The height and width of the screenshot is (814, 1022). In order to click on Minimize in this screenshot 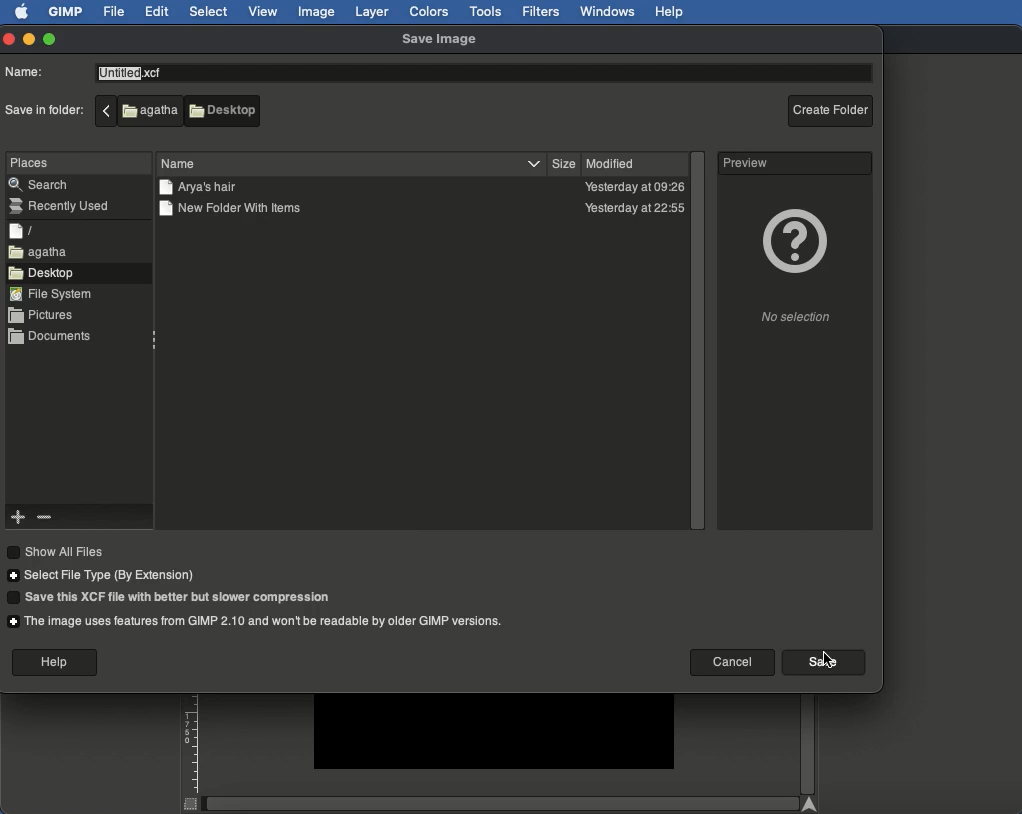, I will do `click(28, 39)`.